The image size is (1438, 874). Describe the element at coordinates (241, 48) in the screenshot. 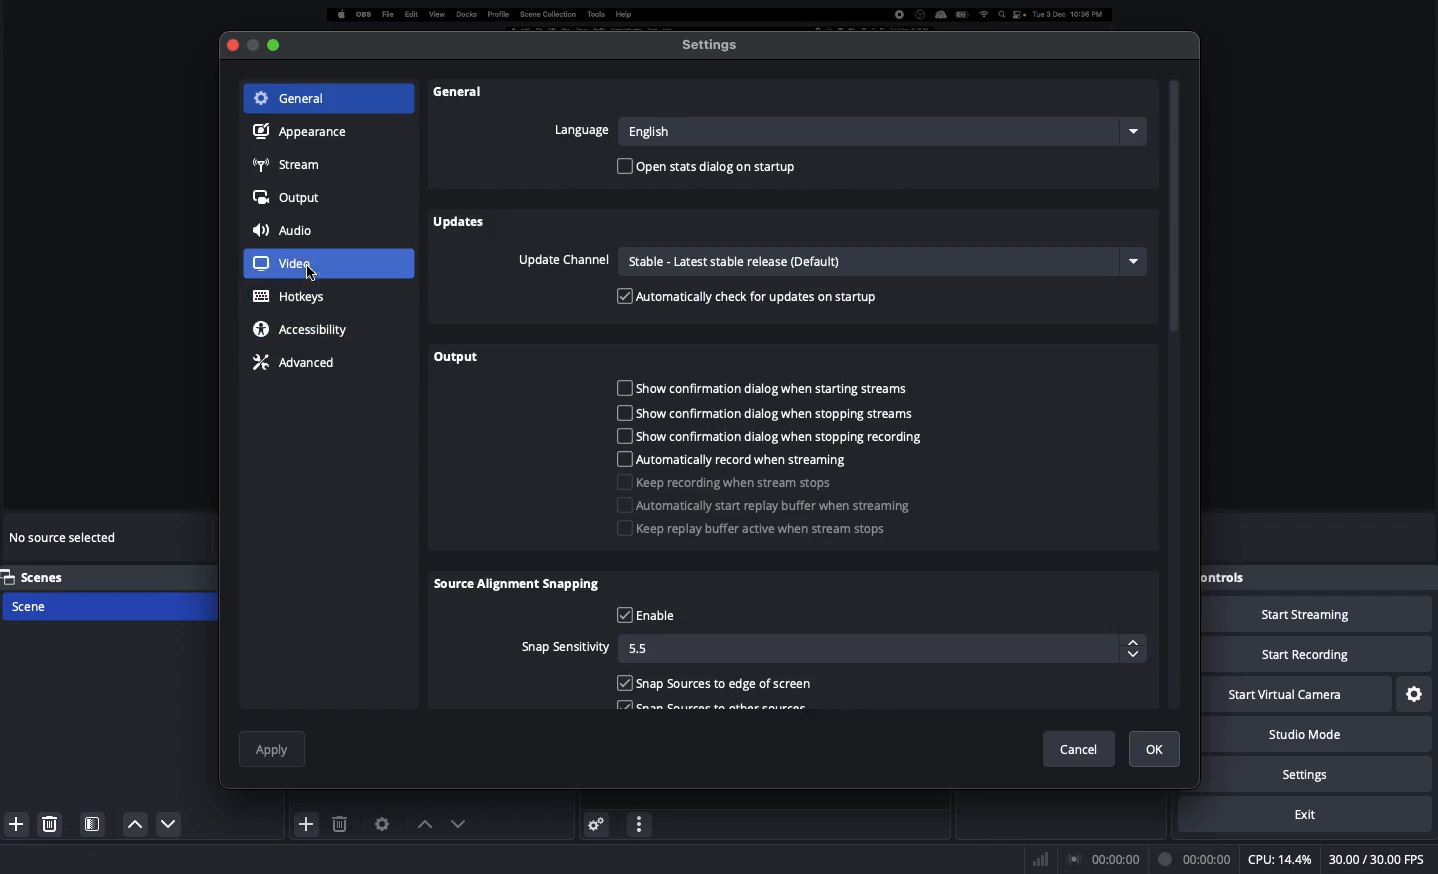

I see `Close` at that location.